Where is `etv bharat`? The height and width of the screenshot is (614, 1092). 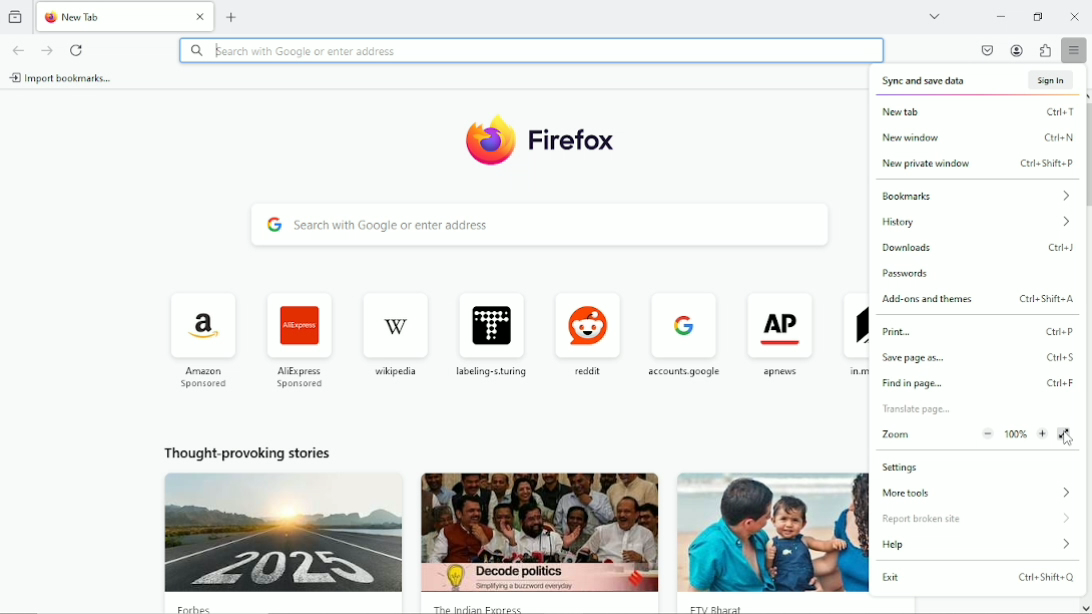
etv bharat is located at coordinates (729, 607).